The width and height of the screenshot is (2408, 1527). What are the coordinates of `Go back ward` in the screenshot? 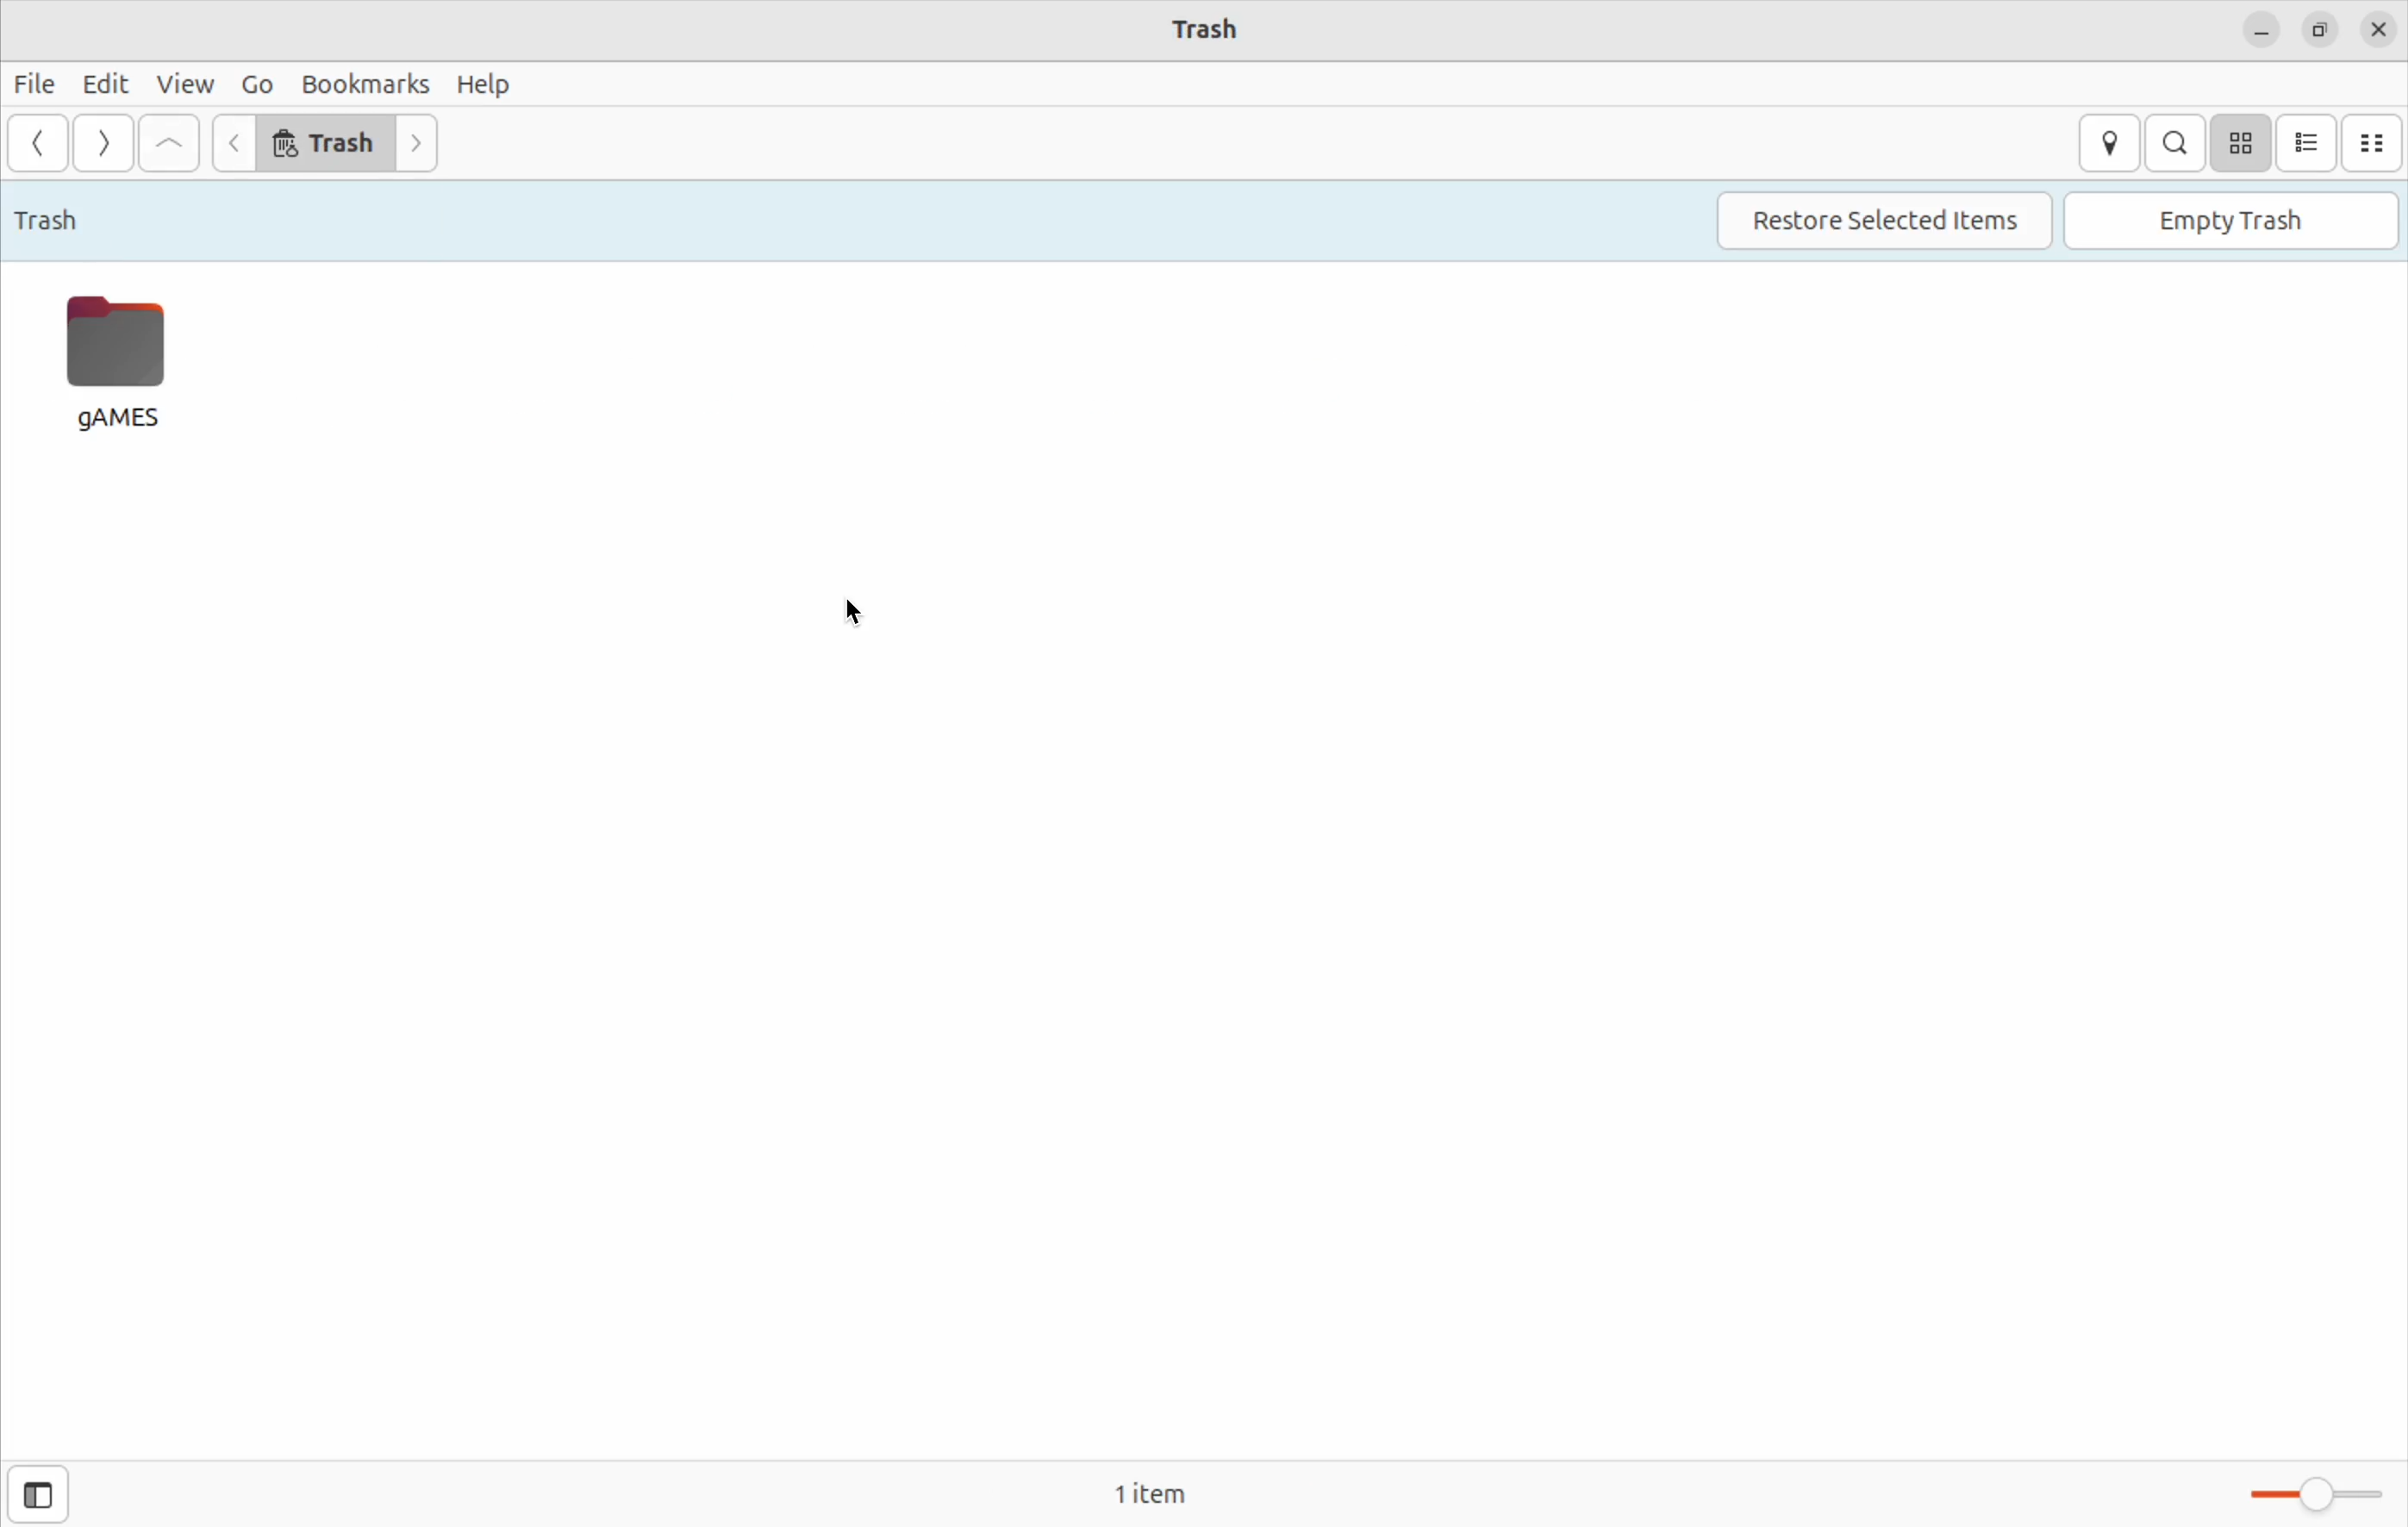 It's located at (39, 142).